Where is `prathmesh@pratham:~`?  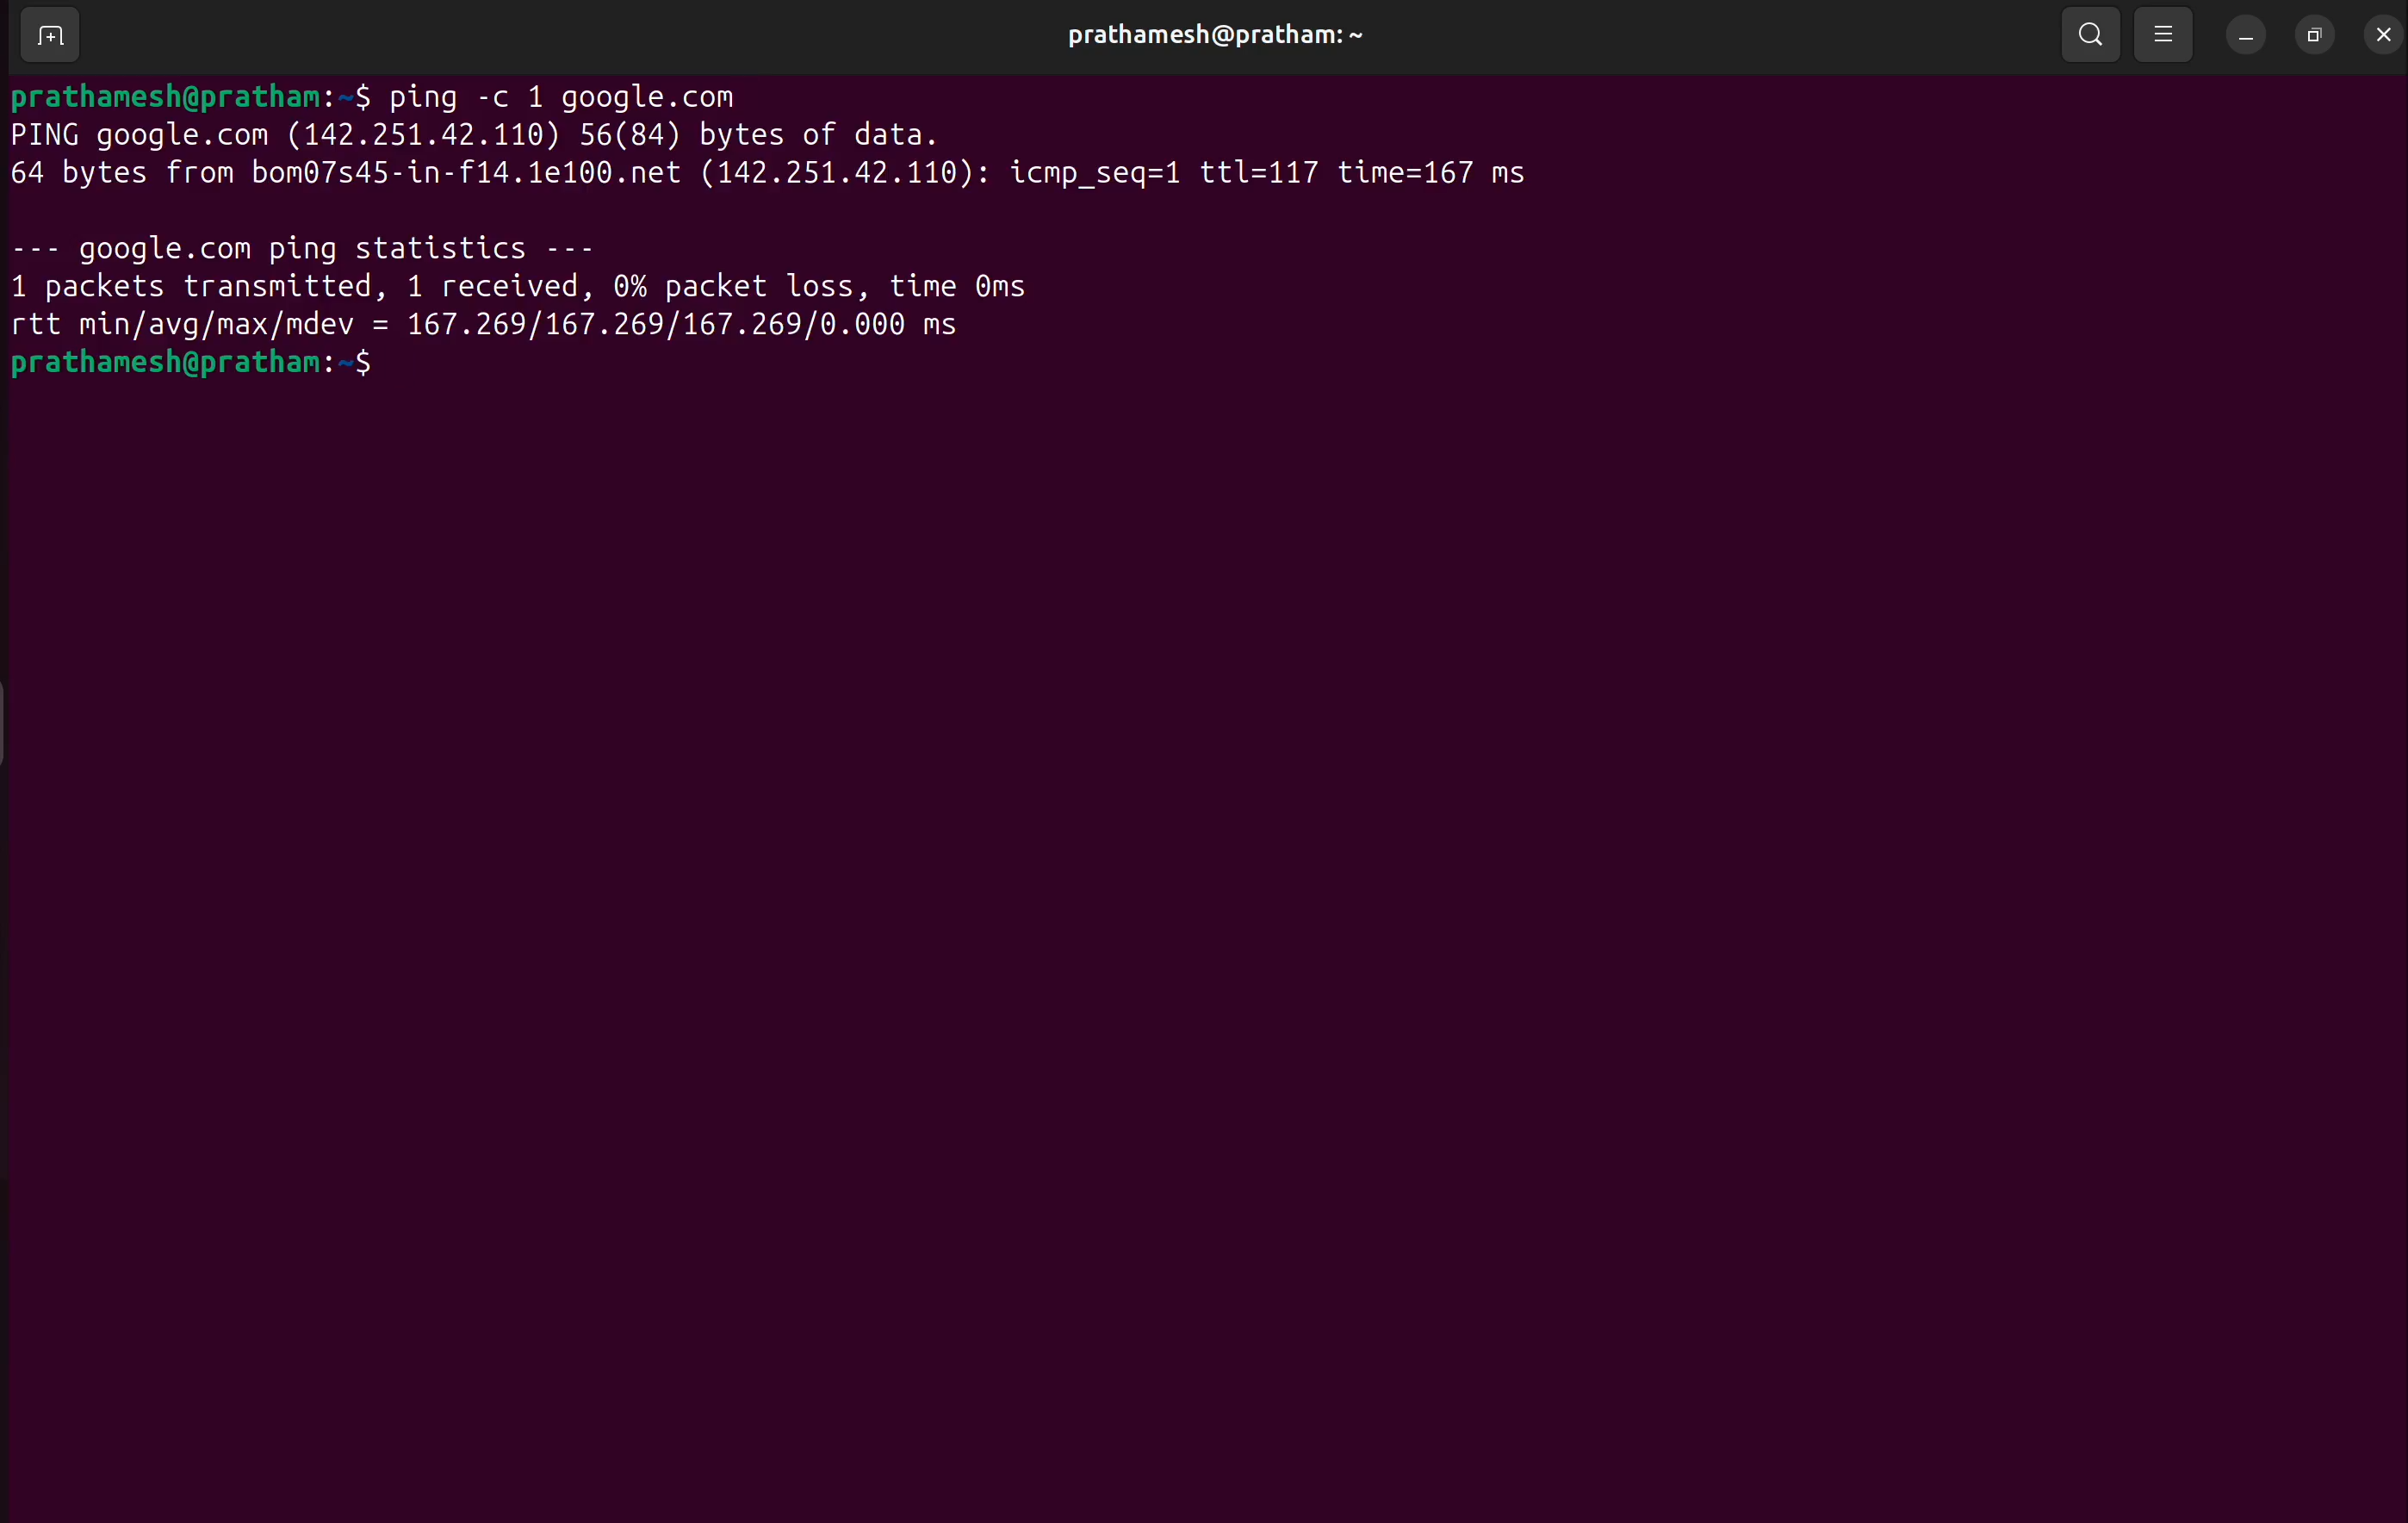
prathmesh@pratham:~ is located at coordinates (1214, 35).